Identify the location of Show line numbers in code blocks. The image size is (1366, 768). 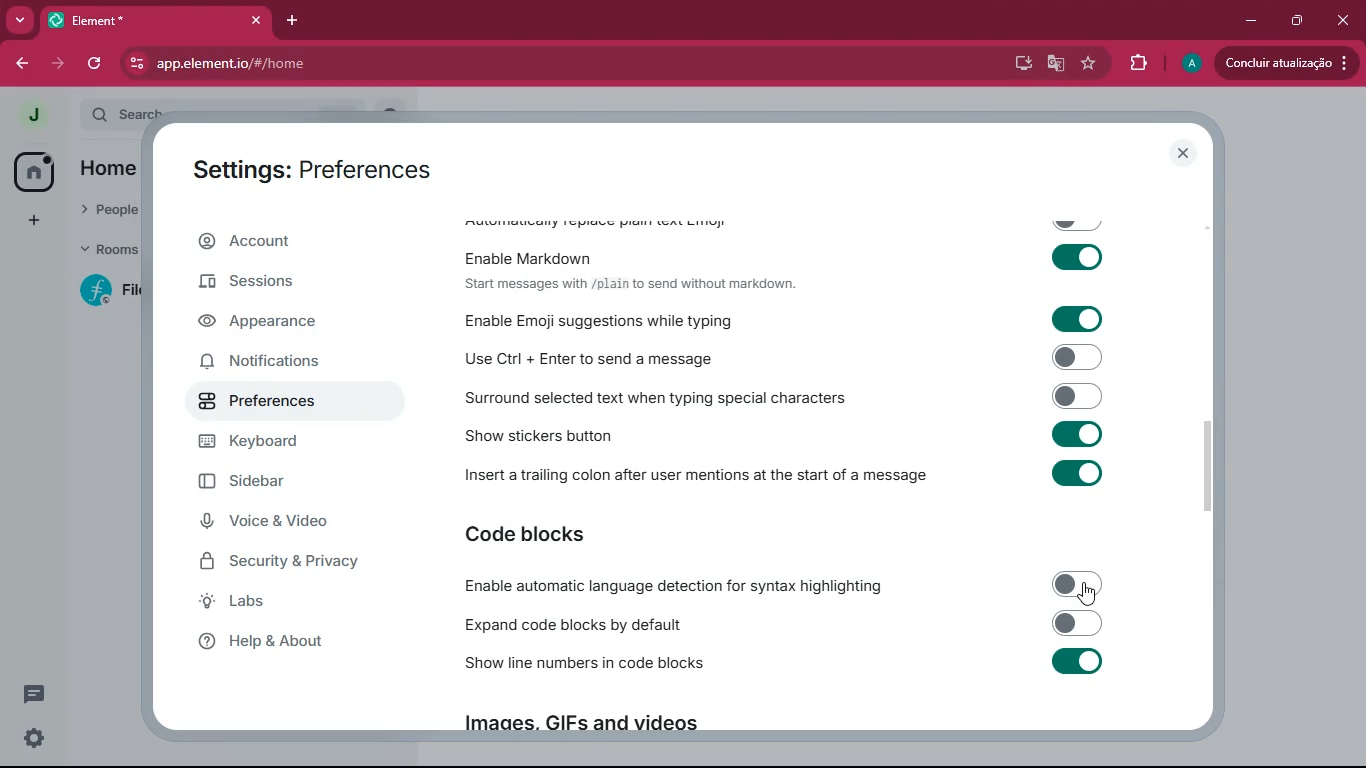
(785, 664).